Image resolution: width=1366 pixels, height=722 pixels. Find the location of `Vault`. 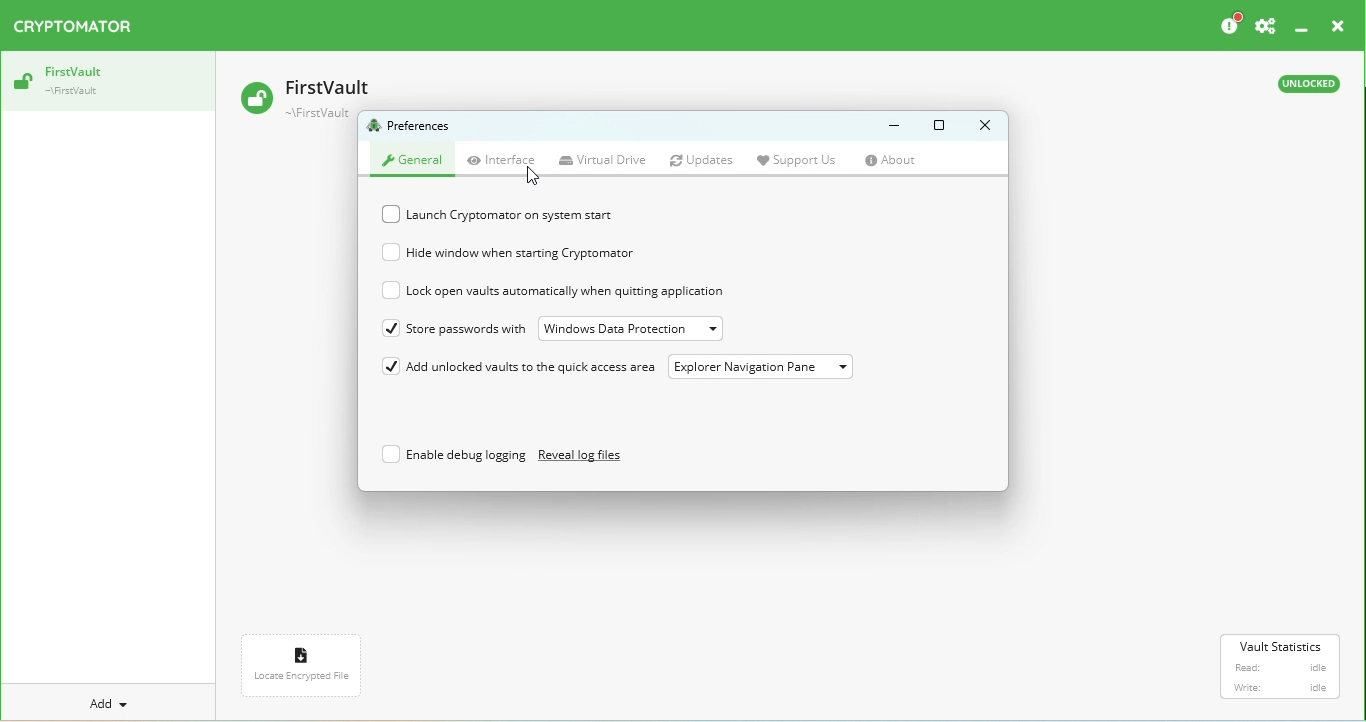

Vault is located at coordinates (312, 93).